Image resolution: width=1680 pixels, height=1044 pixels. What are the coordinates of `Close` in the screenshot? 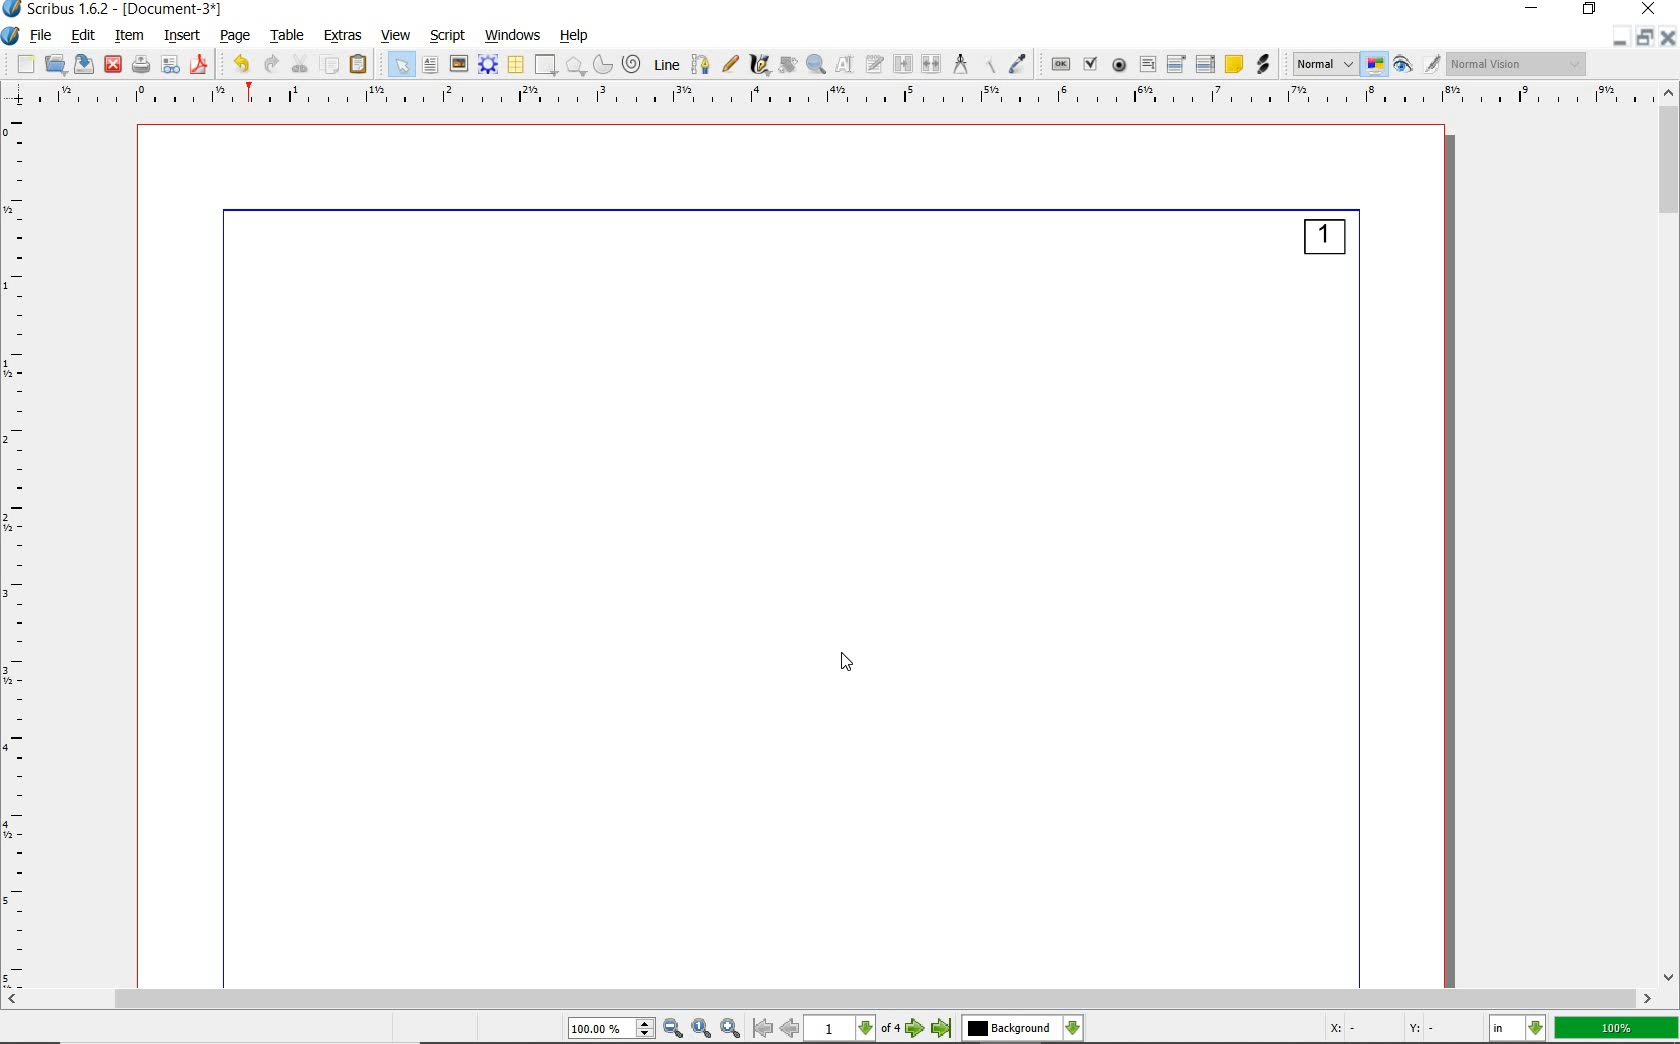 It's located at (1670, 40).